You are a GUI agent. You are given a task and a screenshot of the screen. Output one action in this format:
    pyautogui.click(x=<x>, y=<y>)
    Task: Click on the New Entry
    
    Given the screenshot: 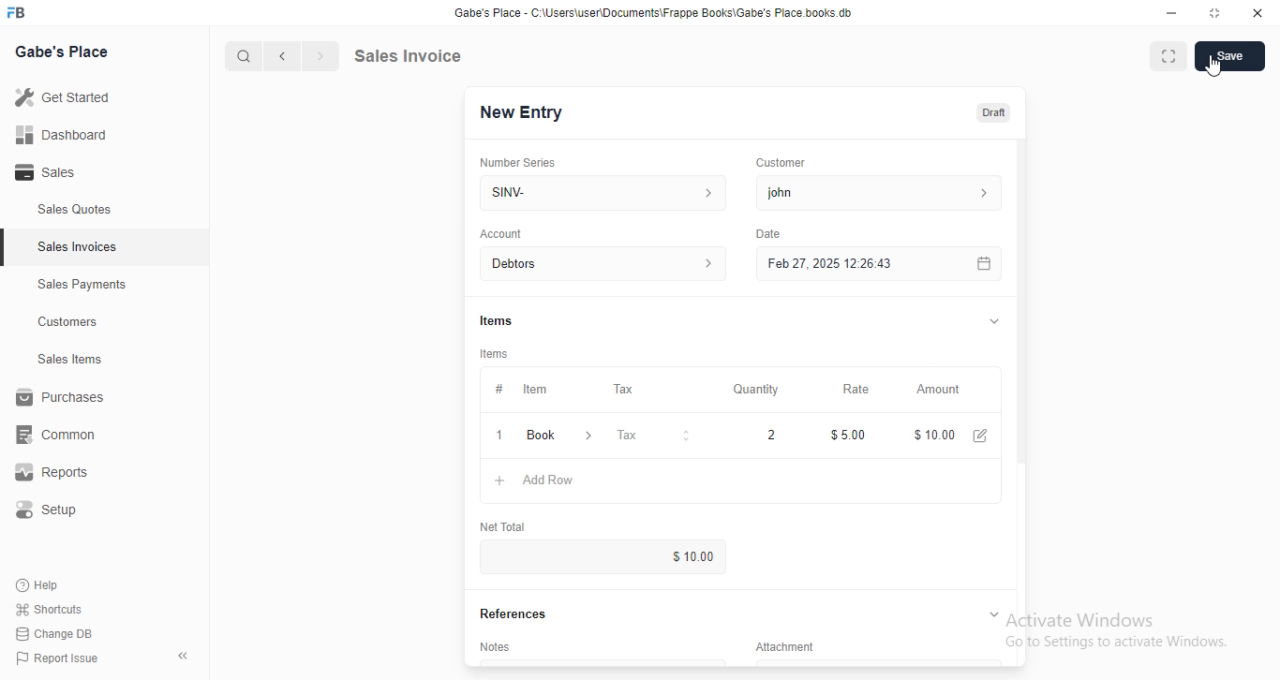 What is the action you would take?
    pyautogui.click(x=523, y=113)
    